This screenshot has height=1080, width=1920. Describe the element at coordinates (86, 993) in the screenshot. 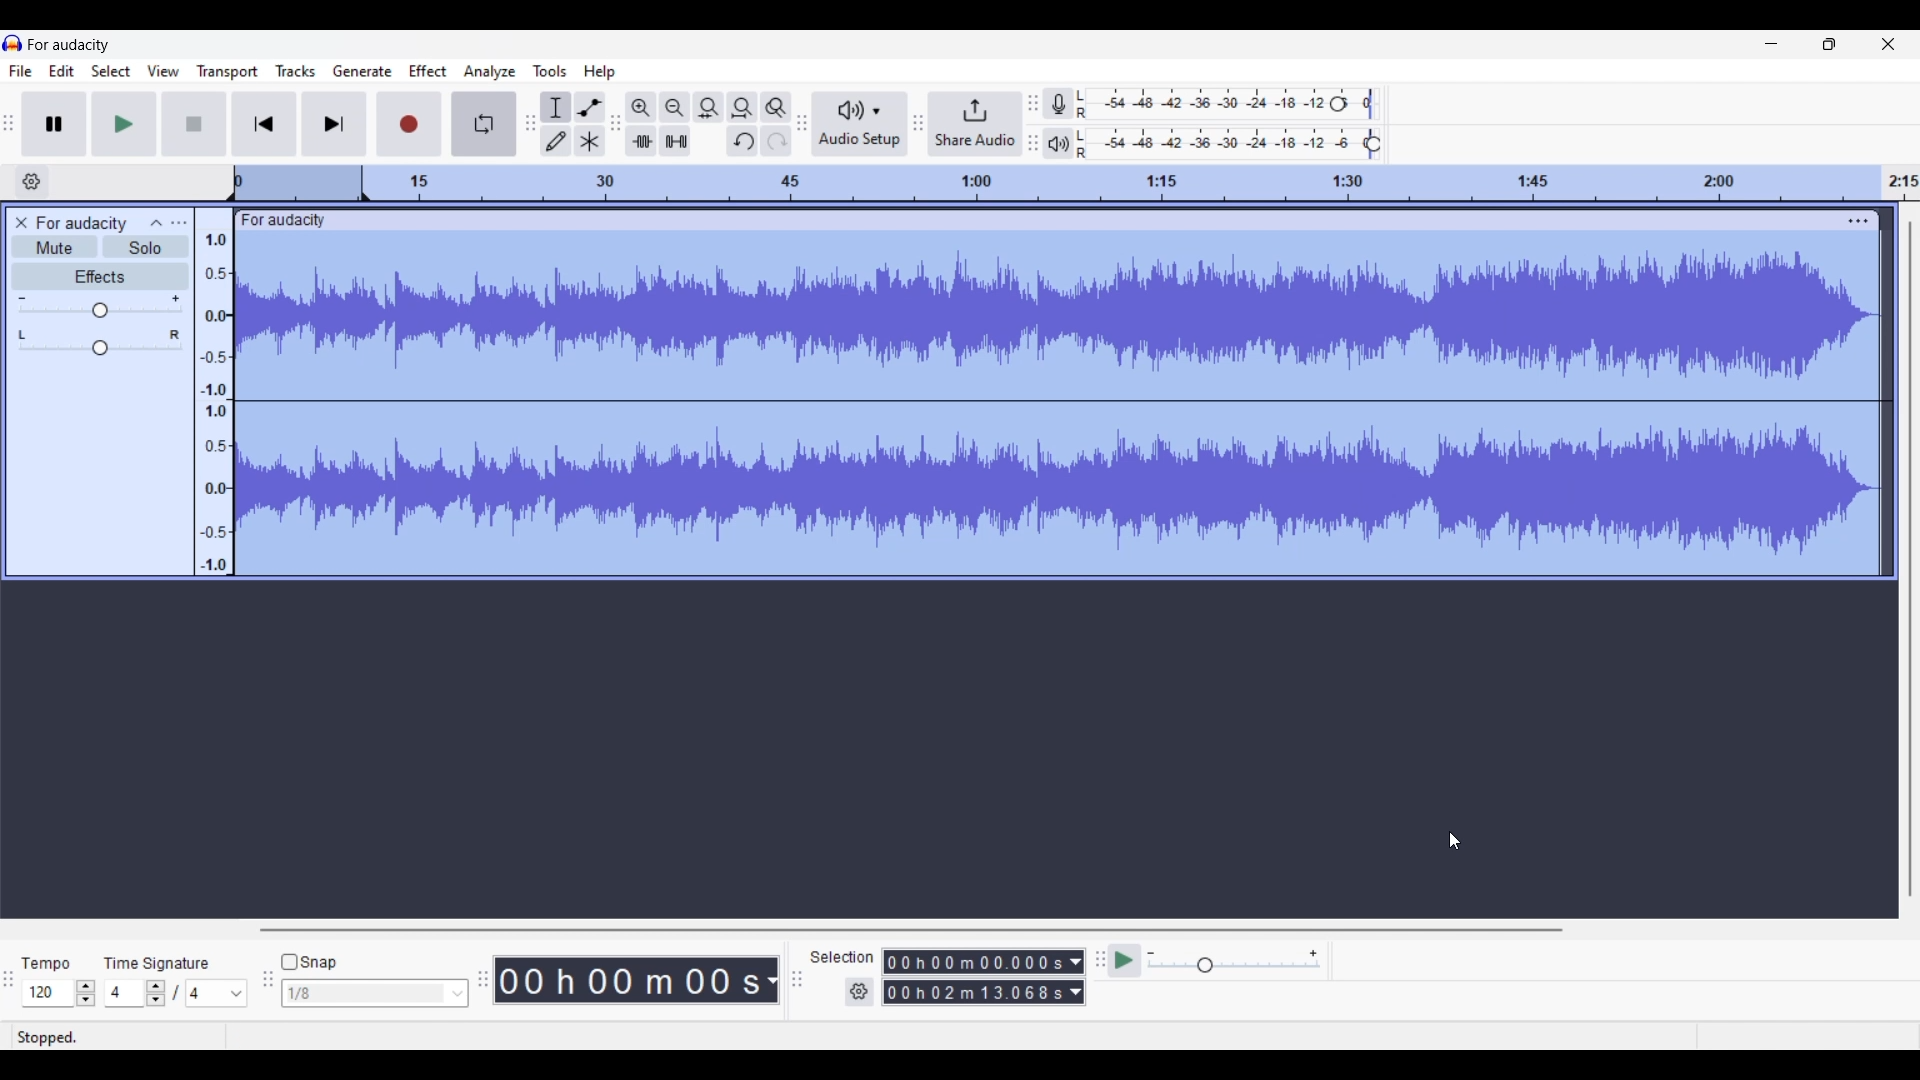

I see `Increase/Decrease tempo` at that location.